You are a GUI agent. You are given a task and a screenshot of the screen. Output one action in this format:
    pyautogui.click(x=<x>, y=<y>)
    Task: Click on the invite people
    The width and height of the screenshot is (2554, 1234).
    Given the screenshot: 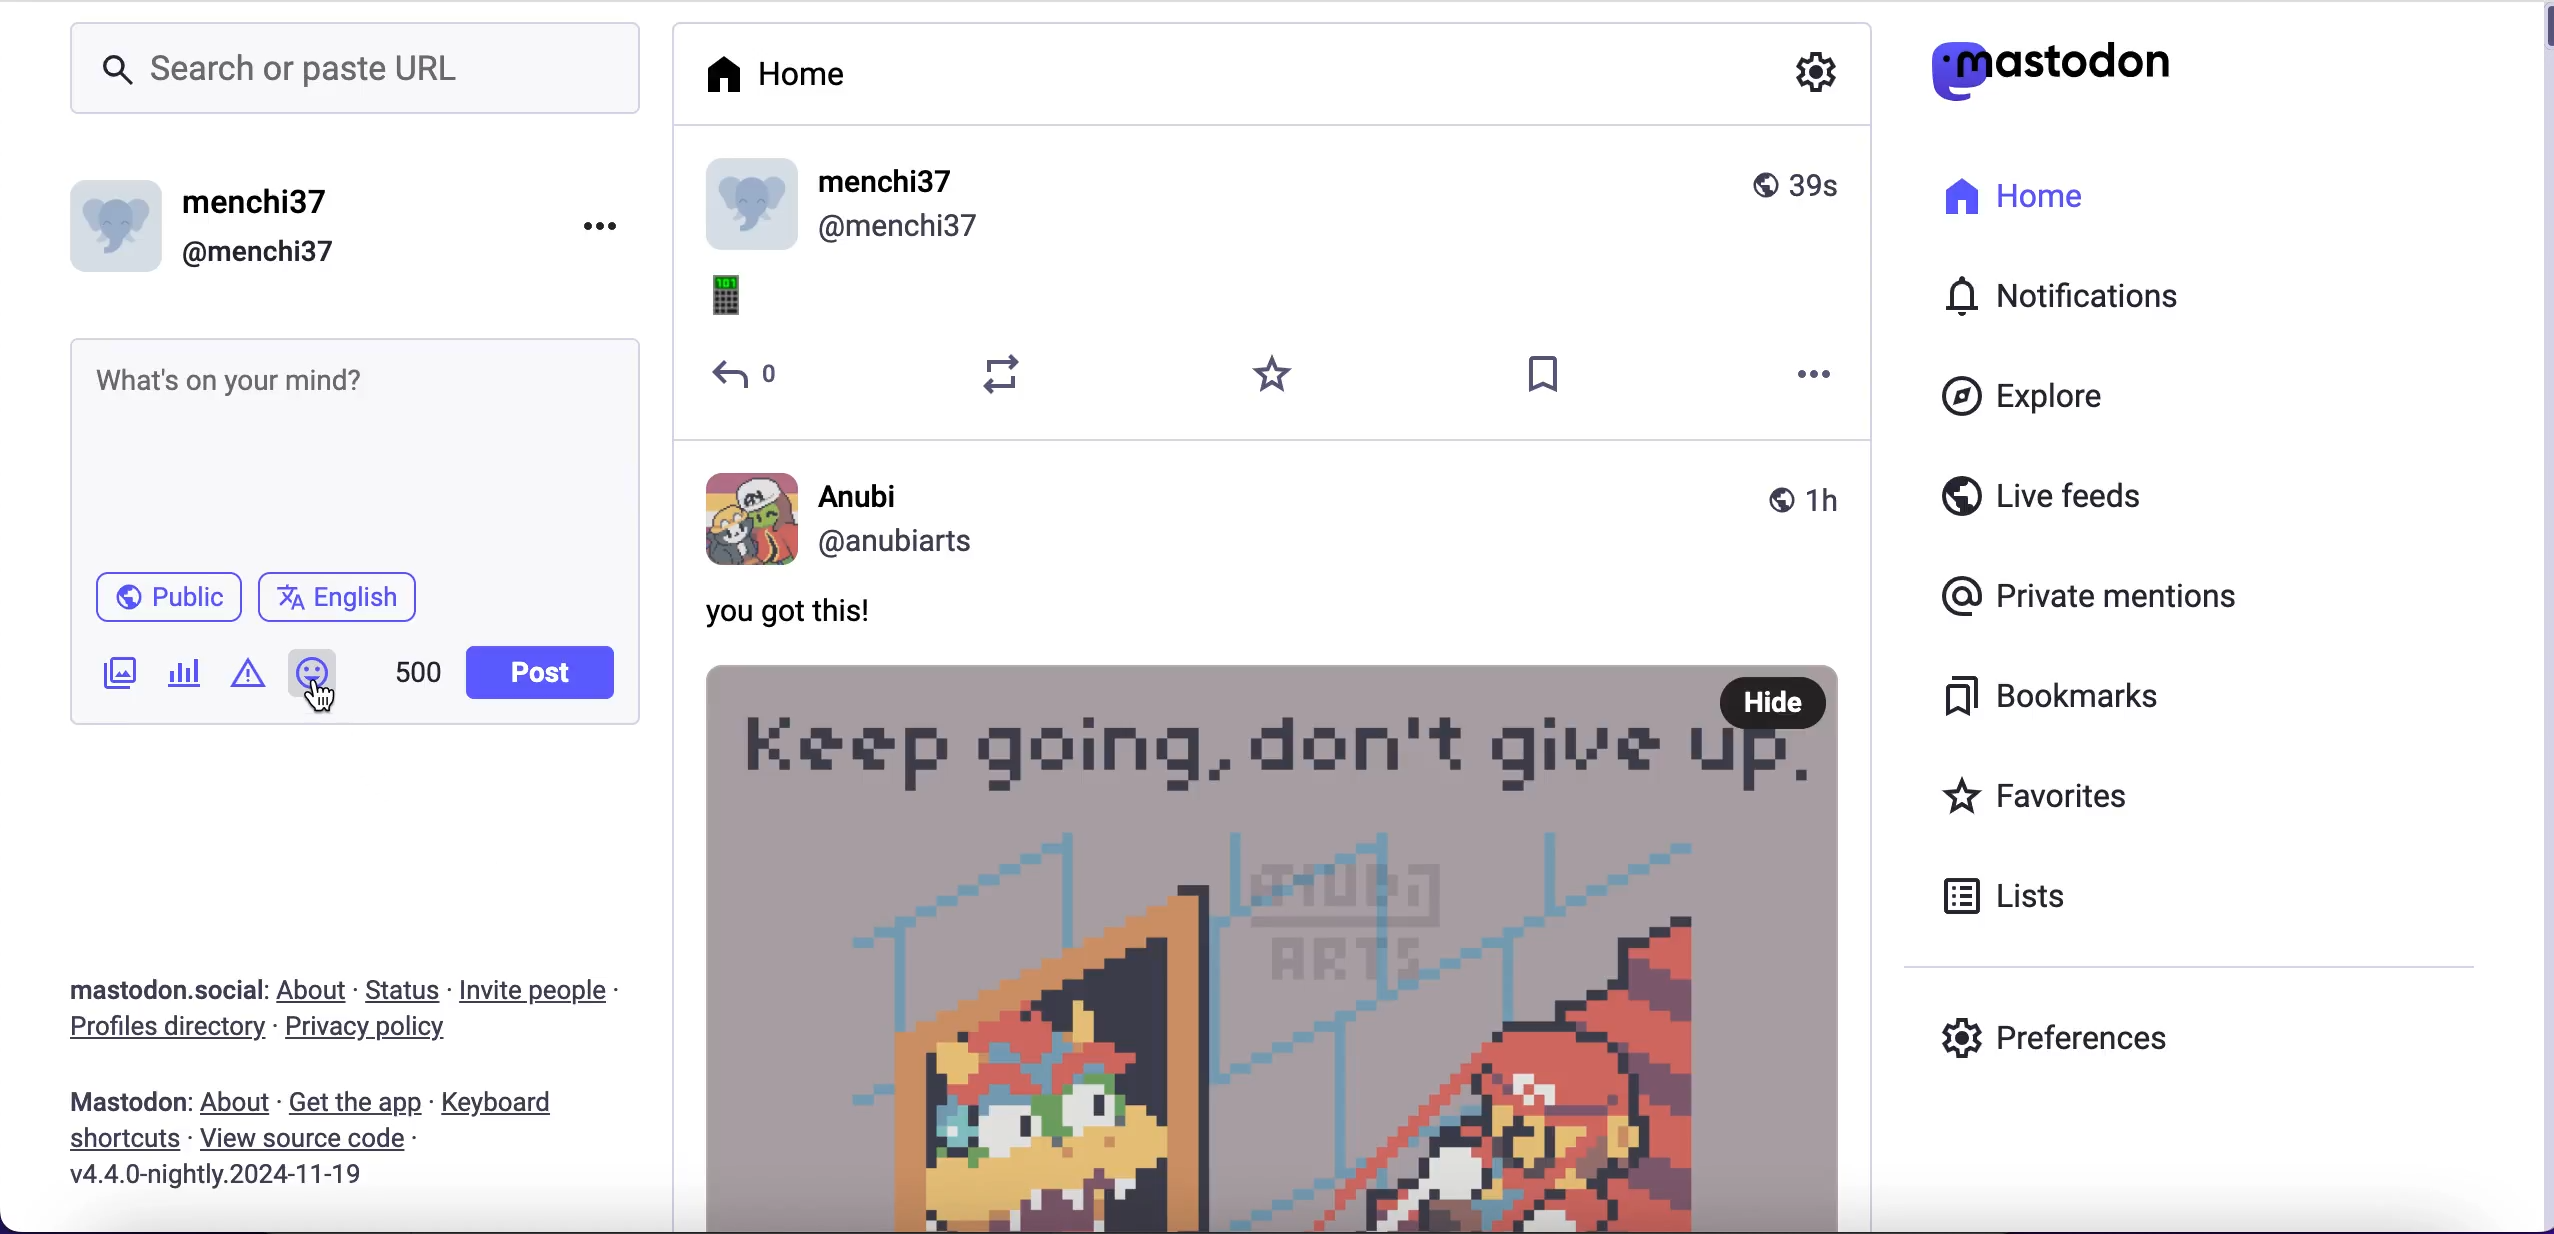 What is the action you would take?
    pyautogui.click(x=549, y=991)
    